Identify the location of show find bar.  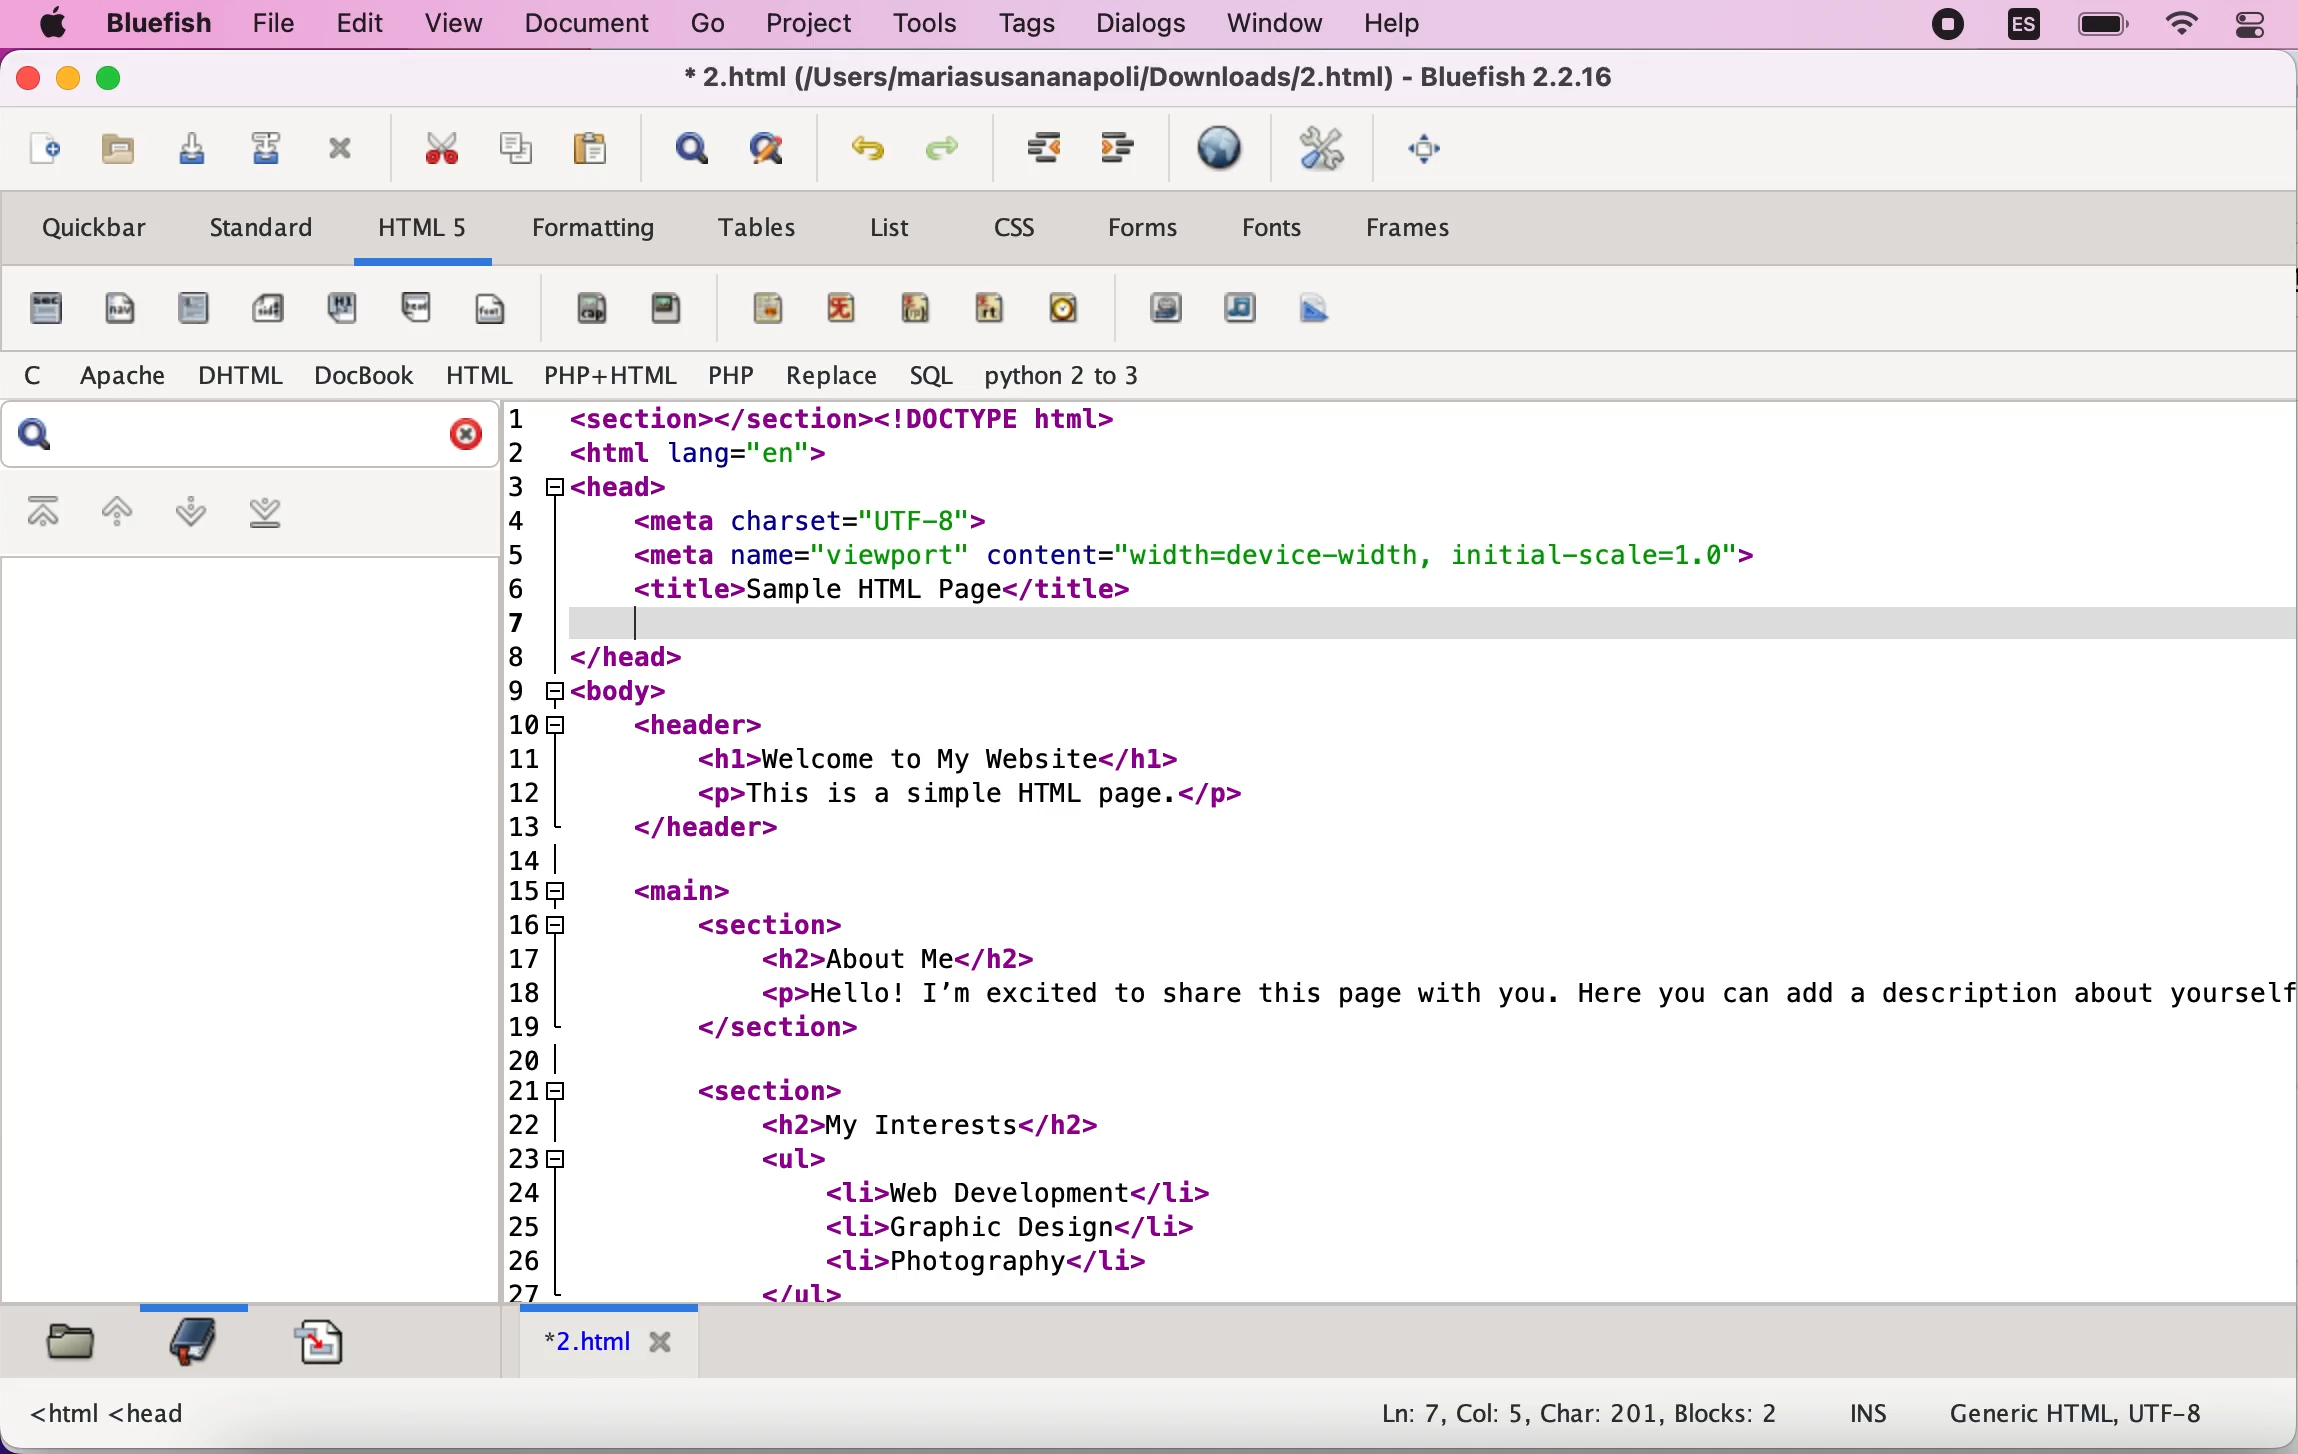
(689, 149).